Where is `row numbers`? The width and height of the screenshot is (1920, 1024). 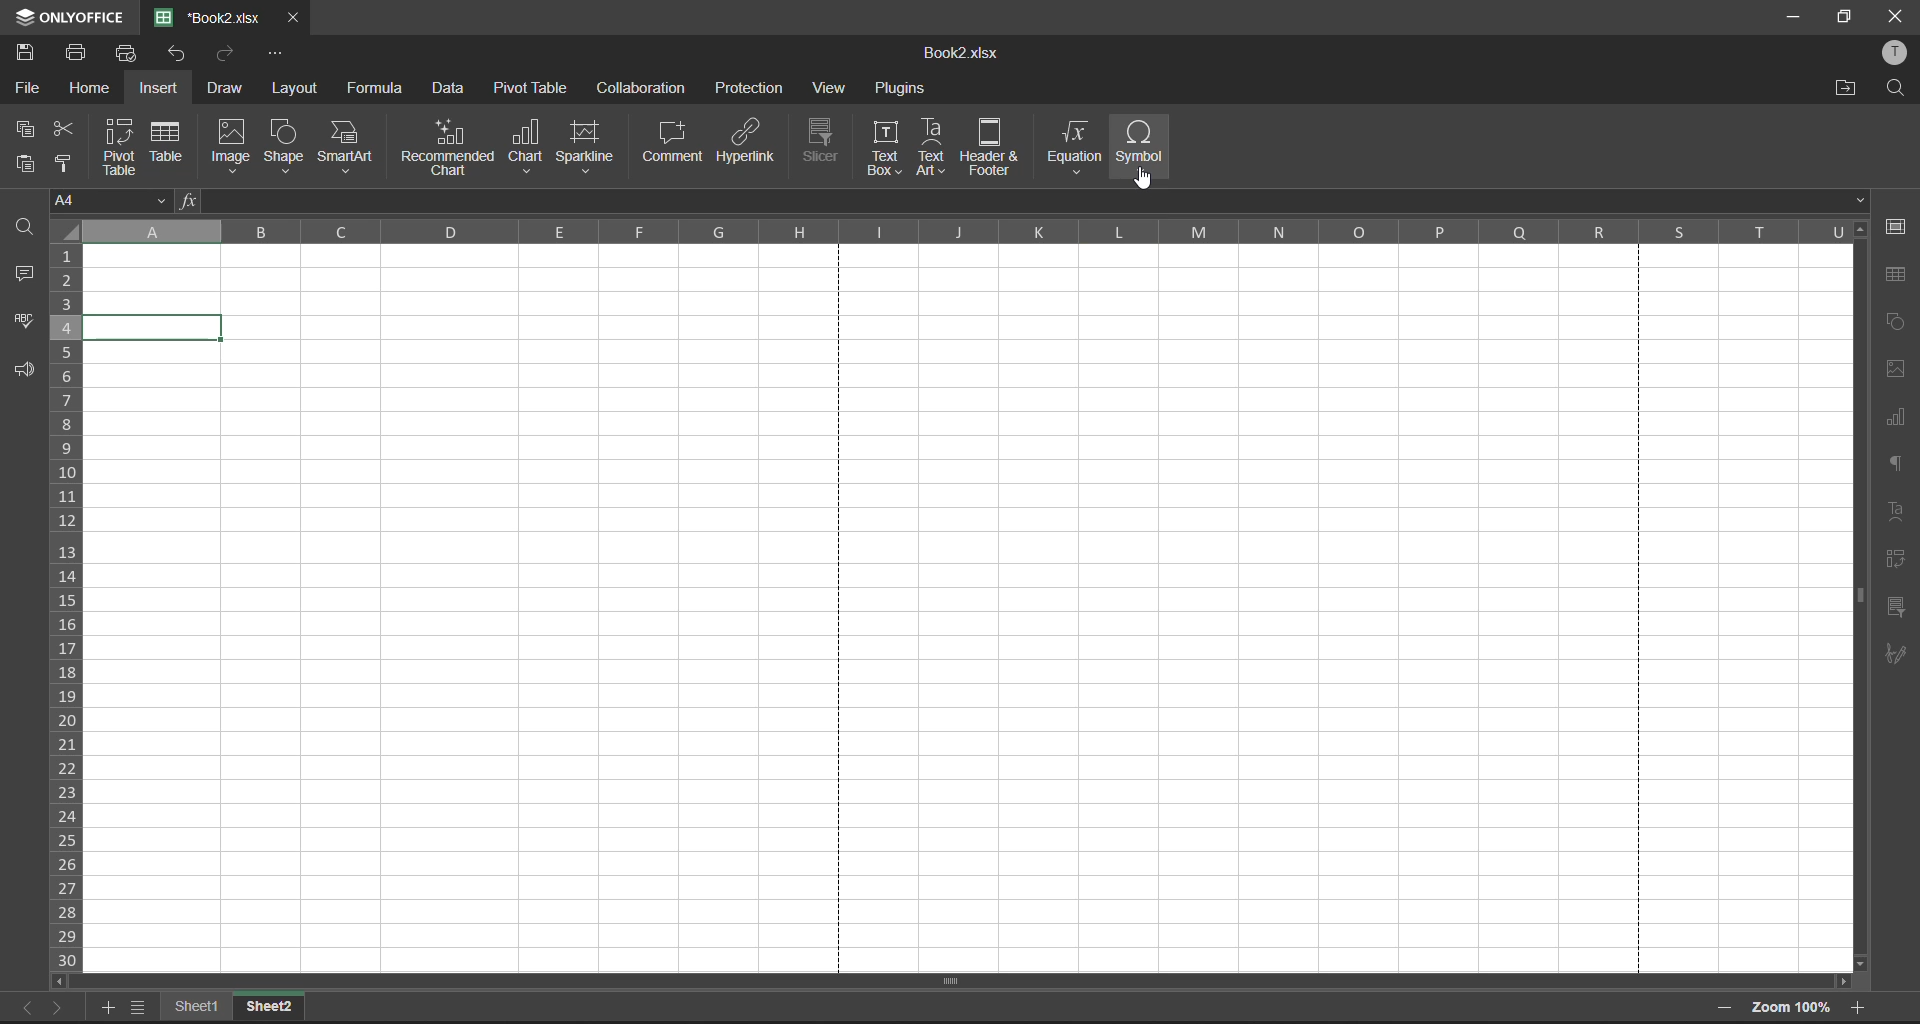 row numbers is located at coordinates (70, 610).